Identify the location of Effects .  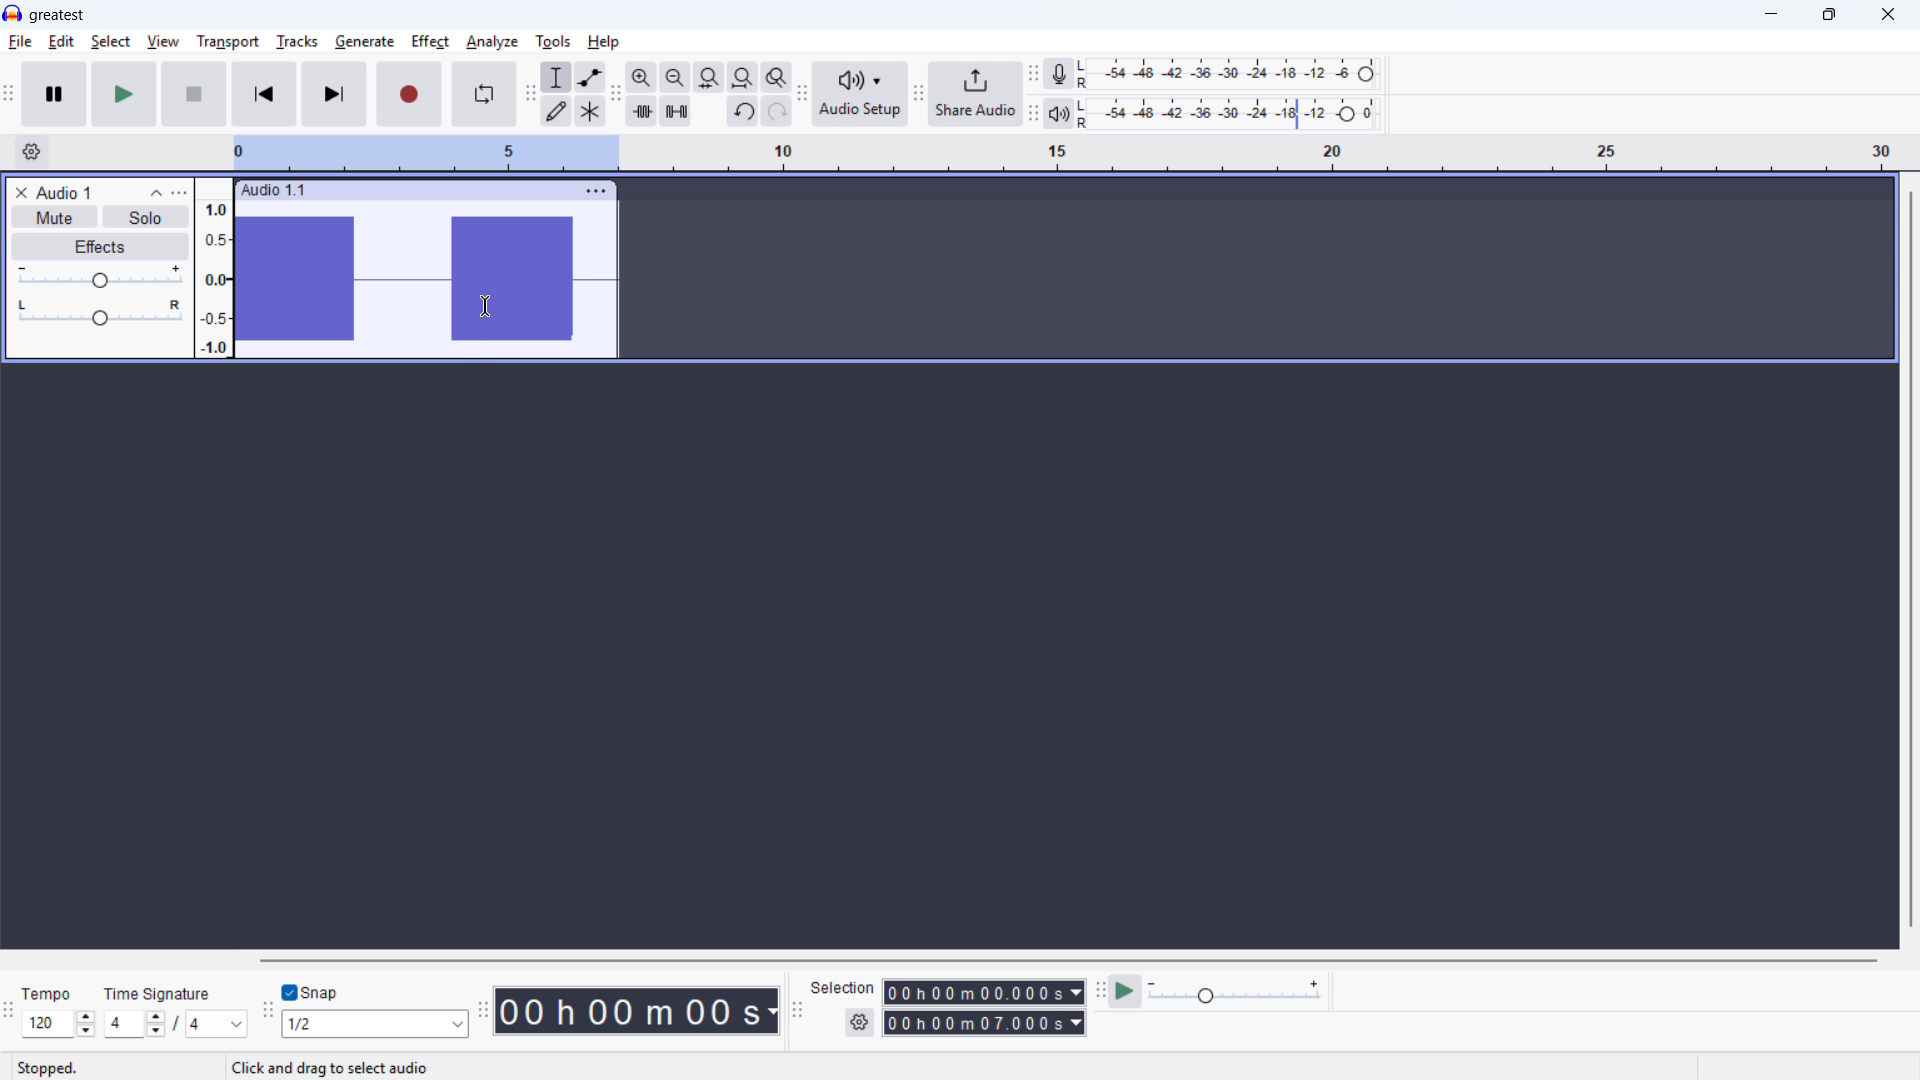
(101, 247).